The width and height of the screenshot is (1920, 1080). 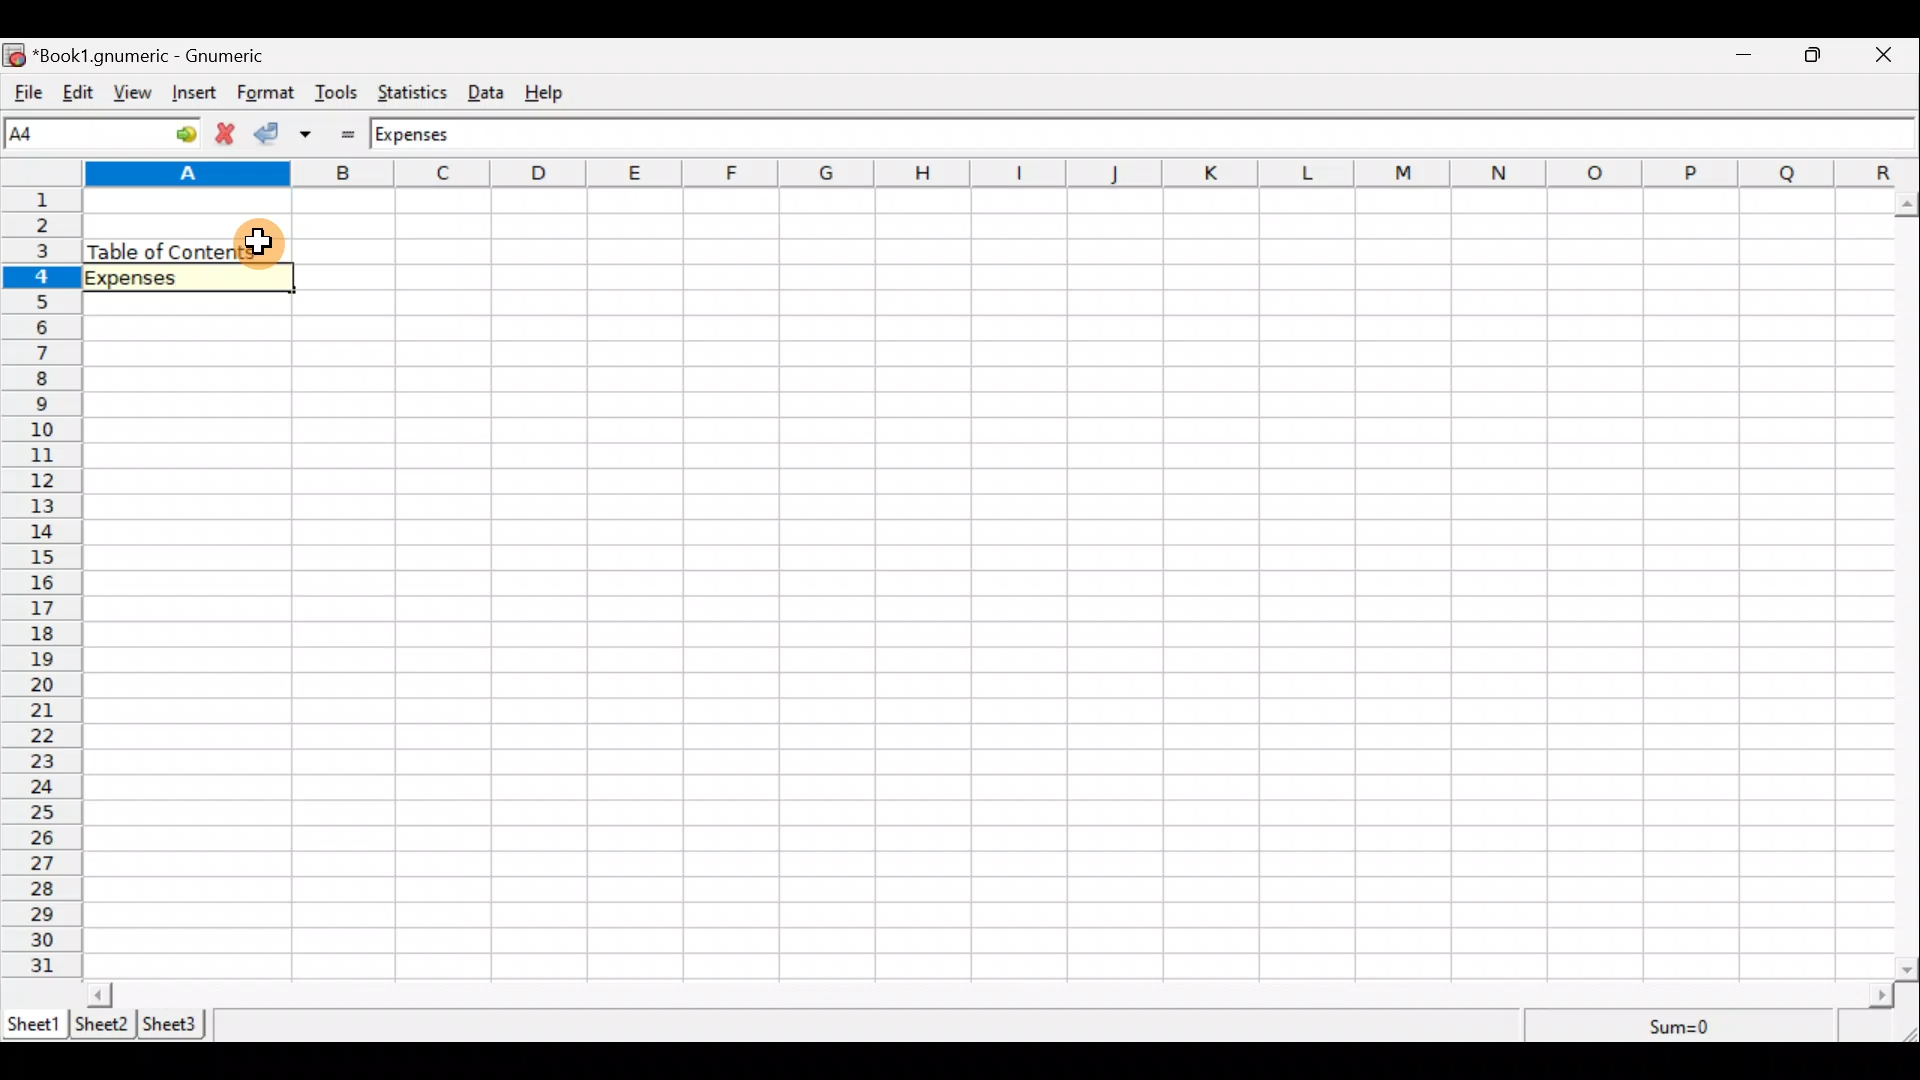 I want to click on scroll up, so click(x=1908, y=204).